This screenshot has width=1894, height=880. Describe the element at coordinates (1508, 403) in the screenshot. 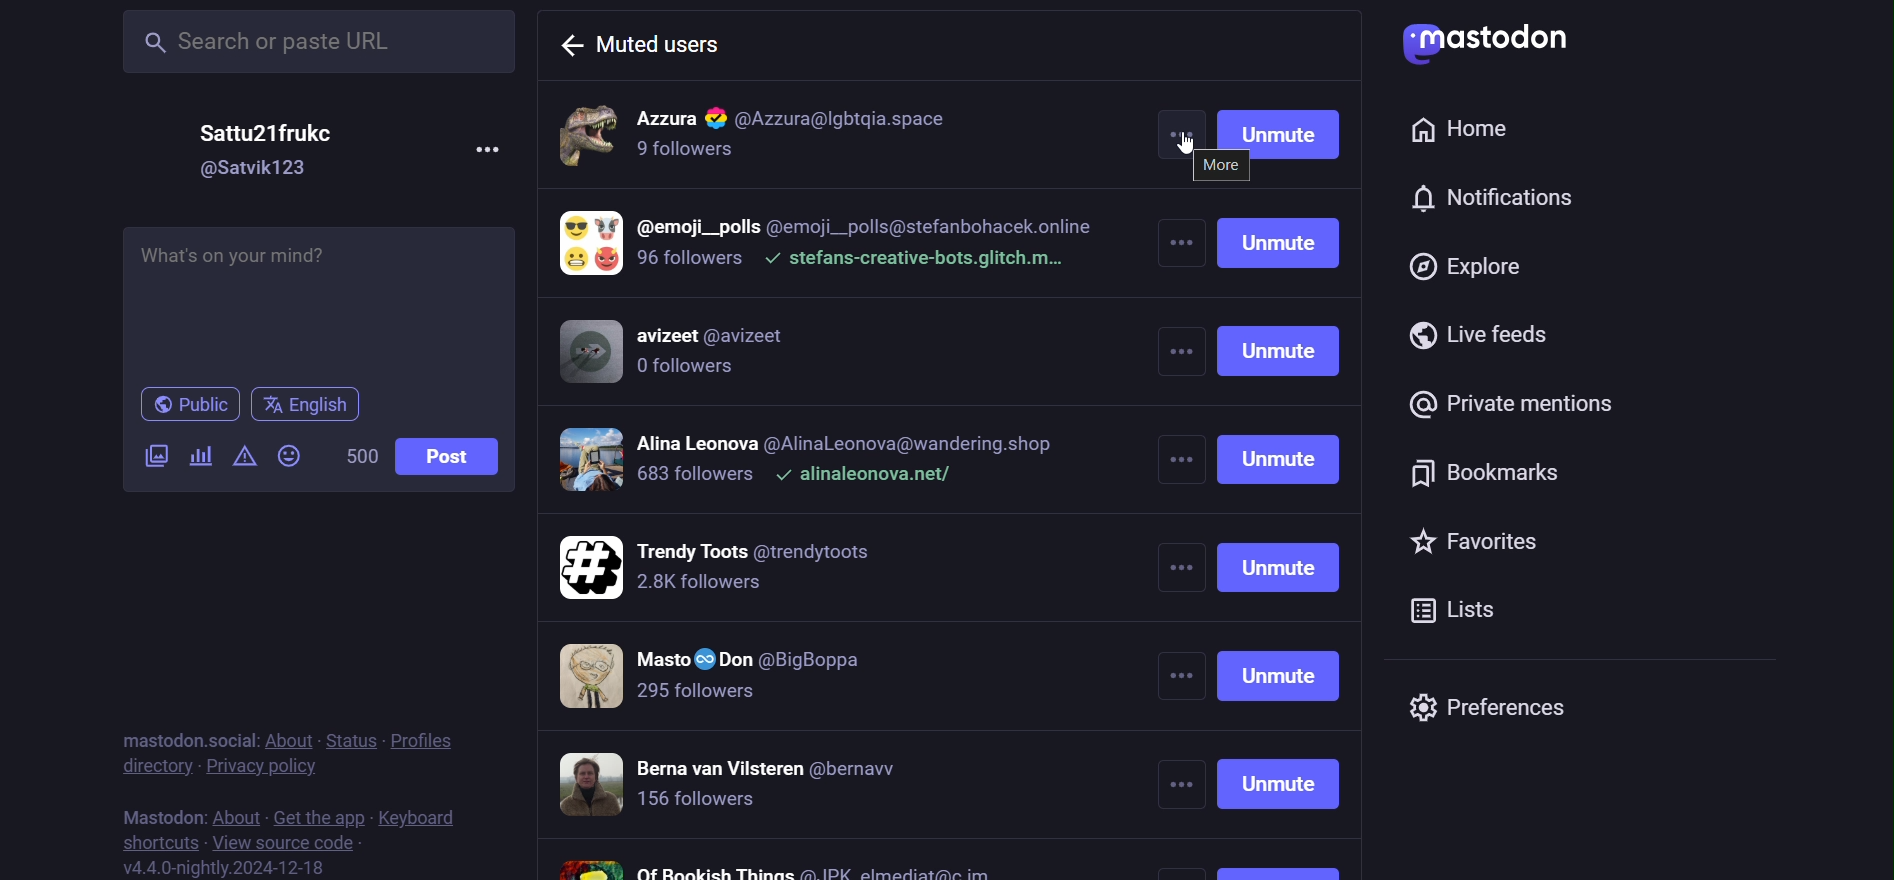

I see `private mention` at that location.